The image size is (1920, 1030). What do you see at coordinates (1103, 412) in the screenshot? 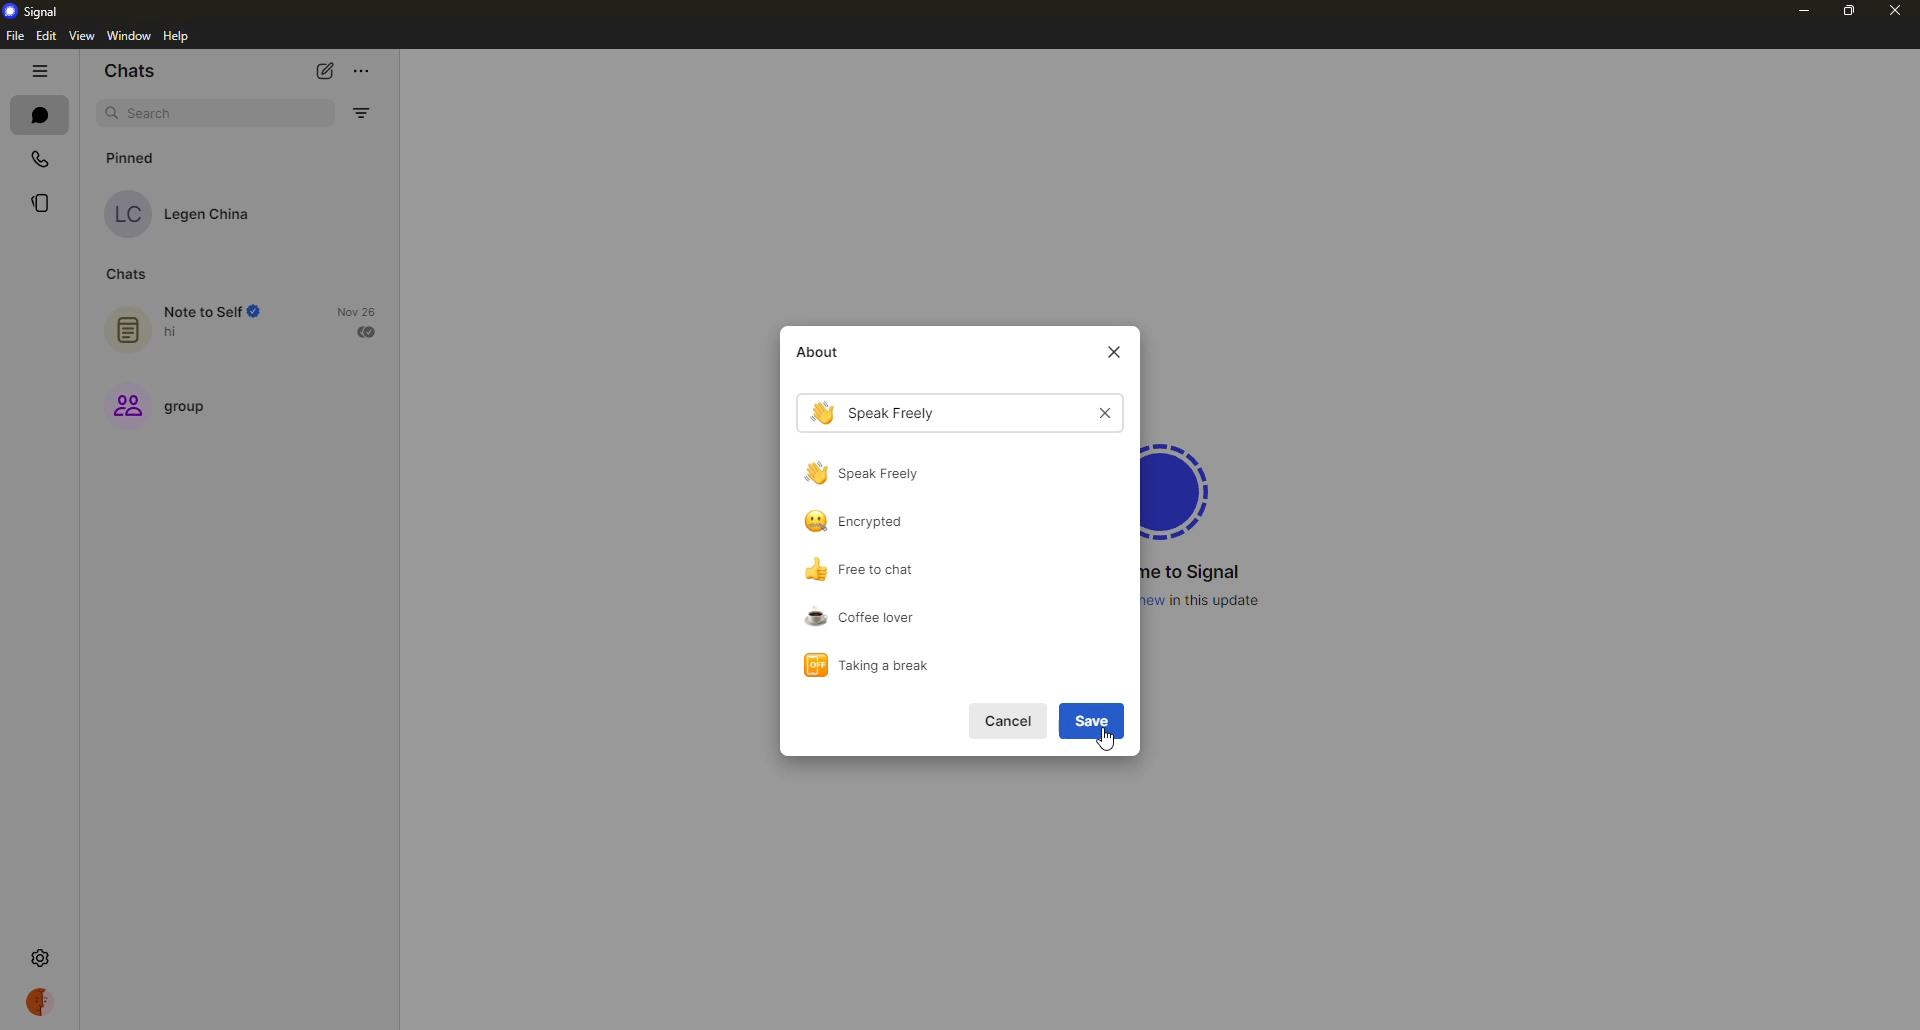
I see `cancel` at bounding box center [1103, 412].